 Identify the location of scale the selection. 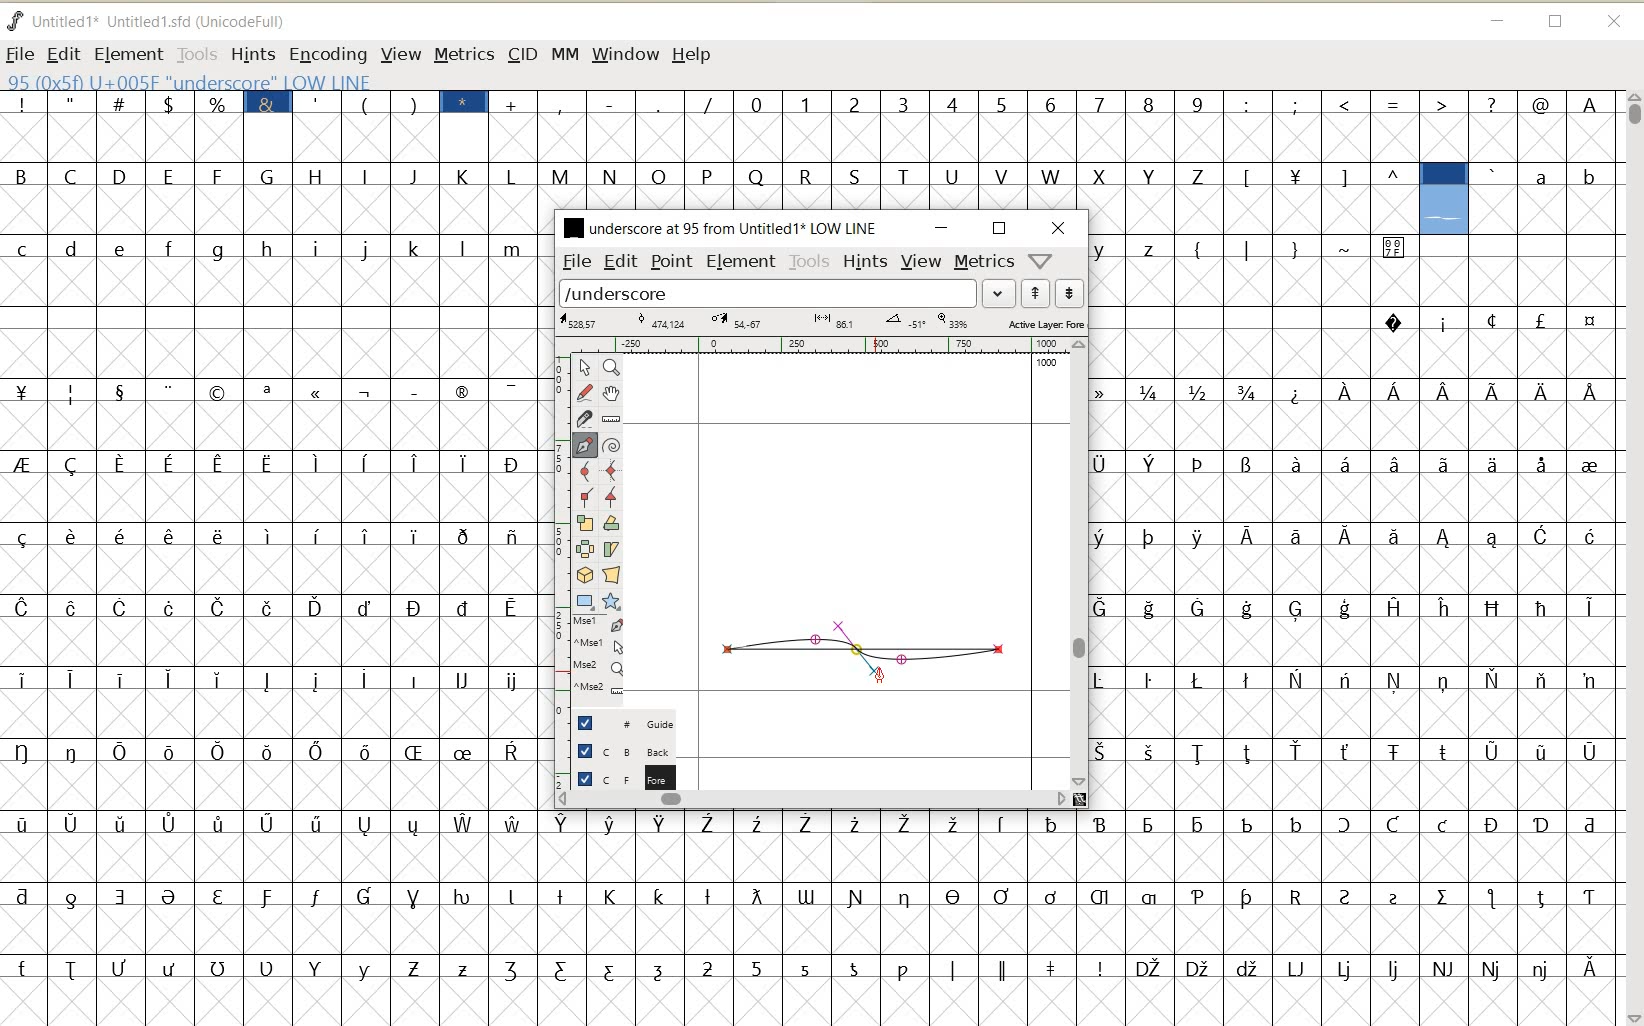
(583, 523).